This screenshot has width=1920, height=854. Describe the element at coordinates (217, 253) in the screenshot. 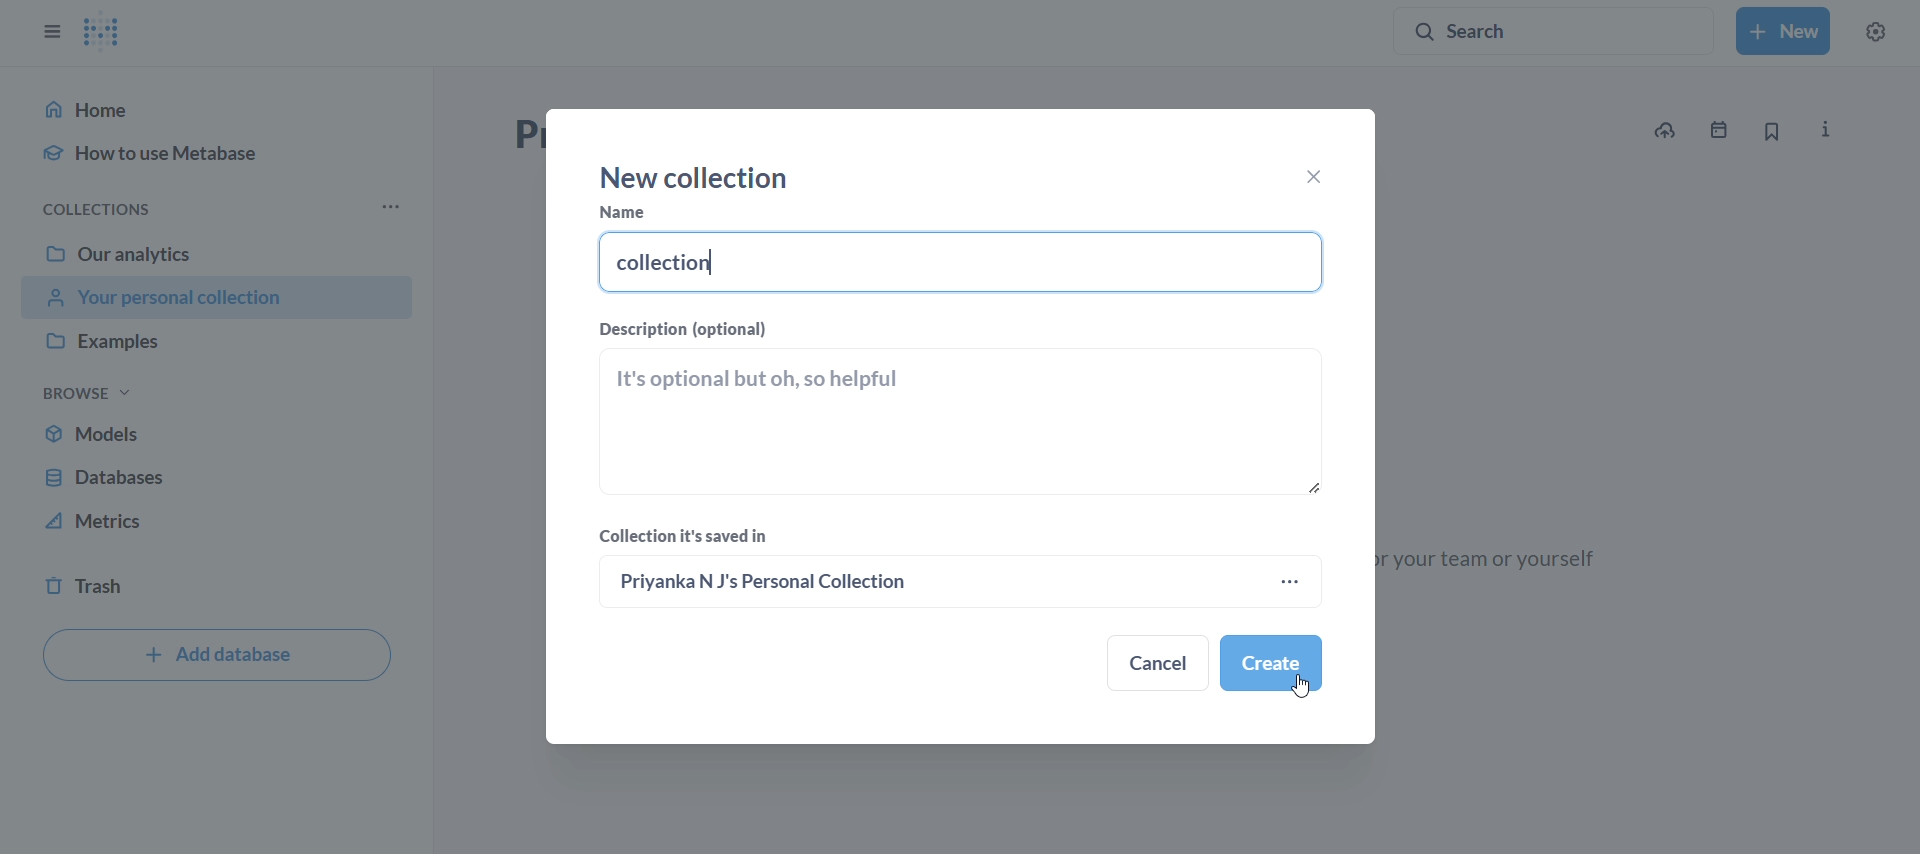

I see `our analytics` at that location.